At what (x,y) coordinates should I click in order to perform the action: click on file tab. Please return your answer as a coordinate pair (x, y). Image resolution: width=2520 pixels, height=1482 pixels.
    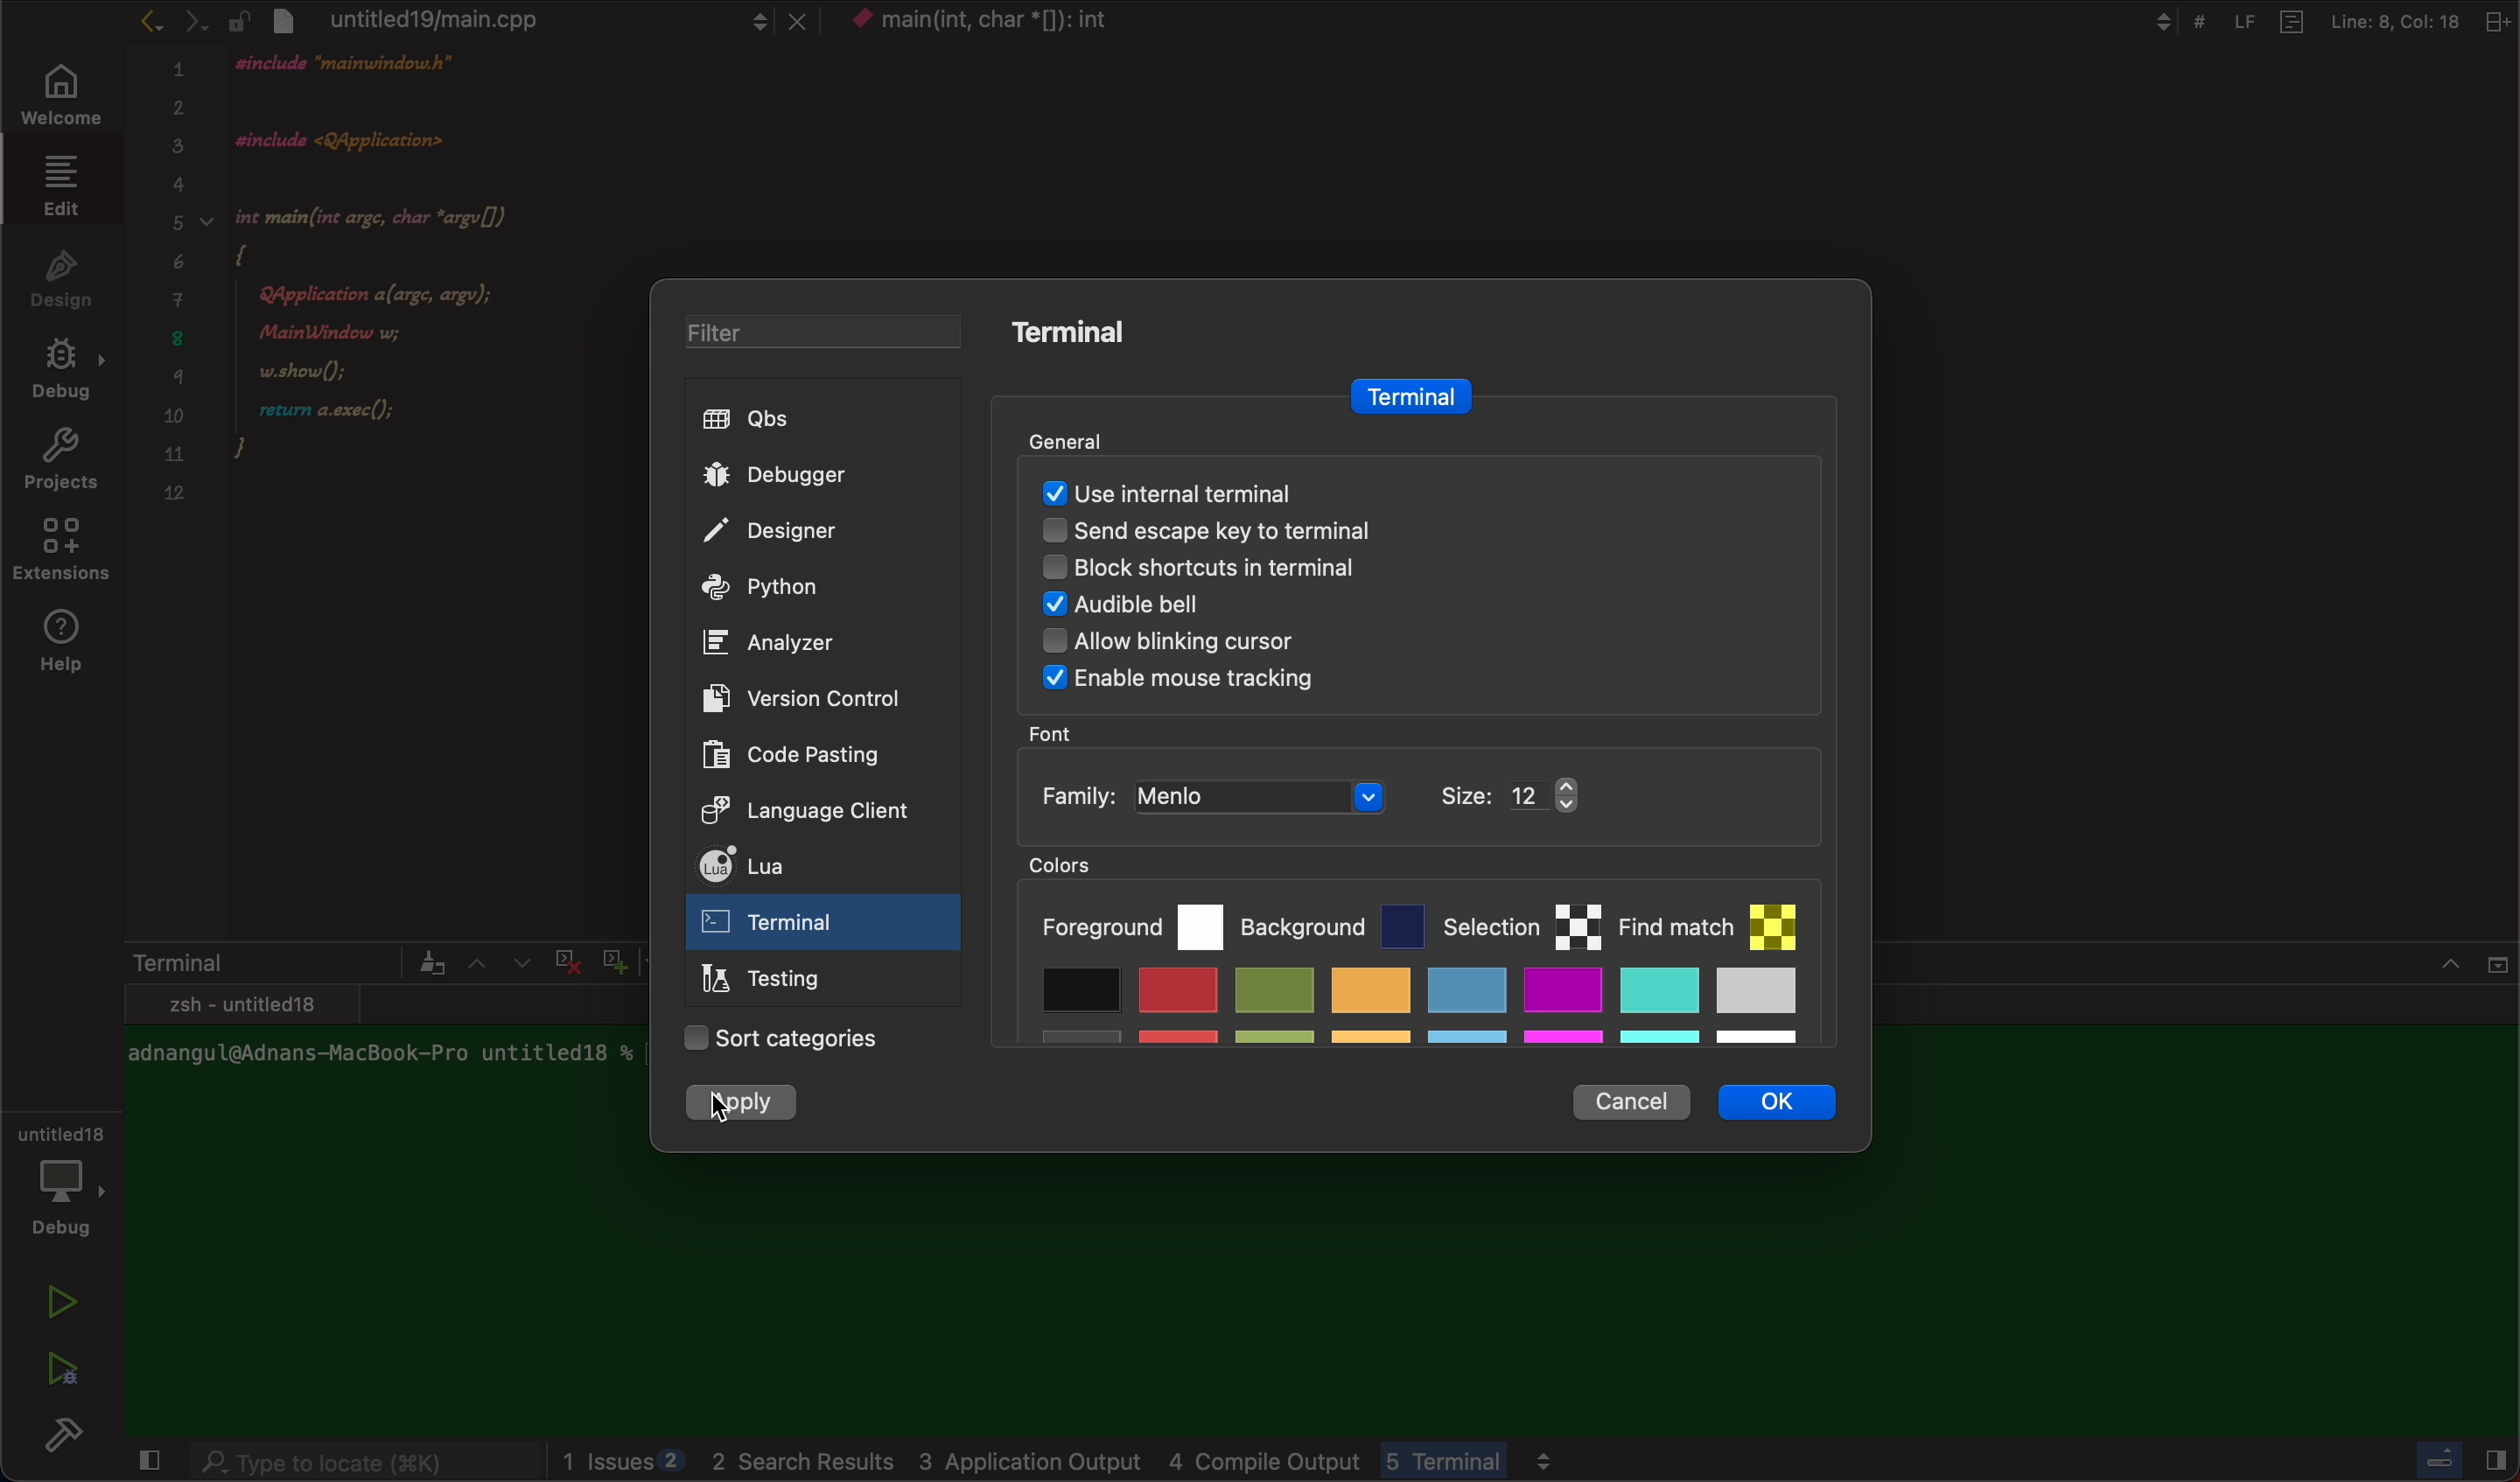
    Looking at the image, I should click on (519, 19).